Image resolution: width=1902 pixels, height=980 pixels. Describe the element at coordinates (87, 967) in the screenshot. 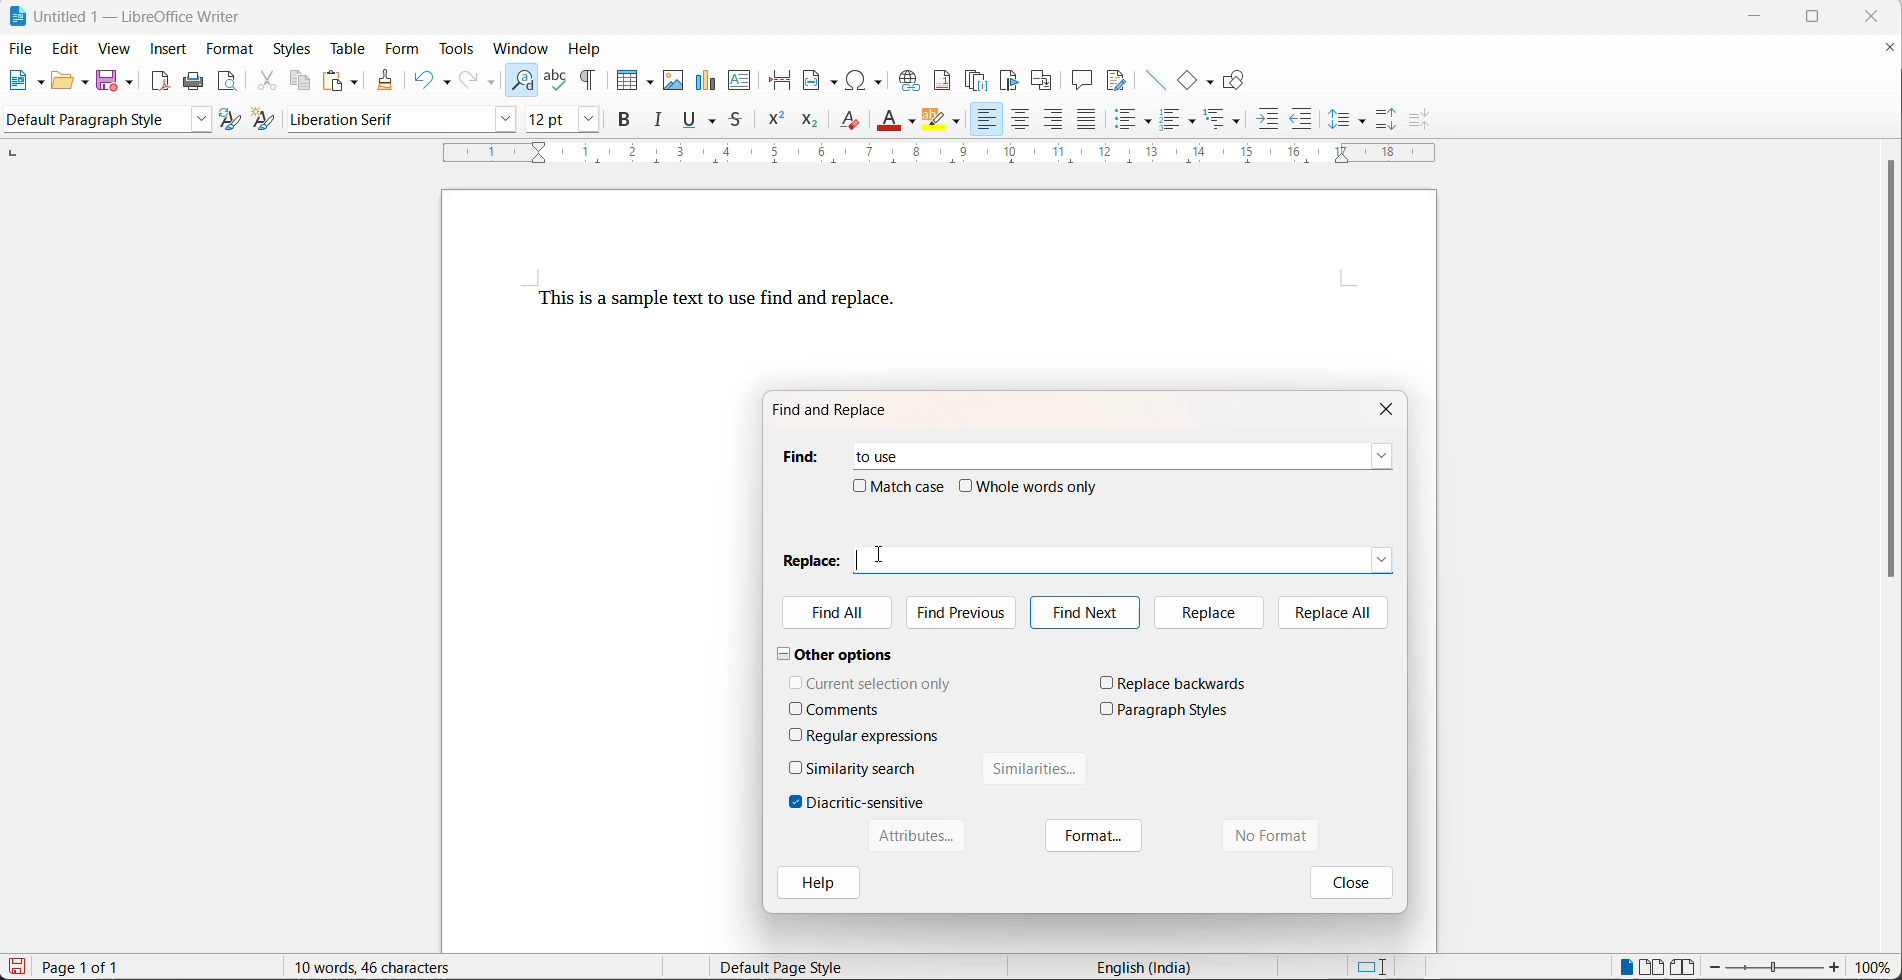

I see `Page 1 of 1` at that location.